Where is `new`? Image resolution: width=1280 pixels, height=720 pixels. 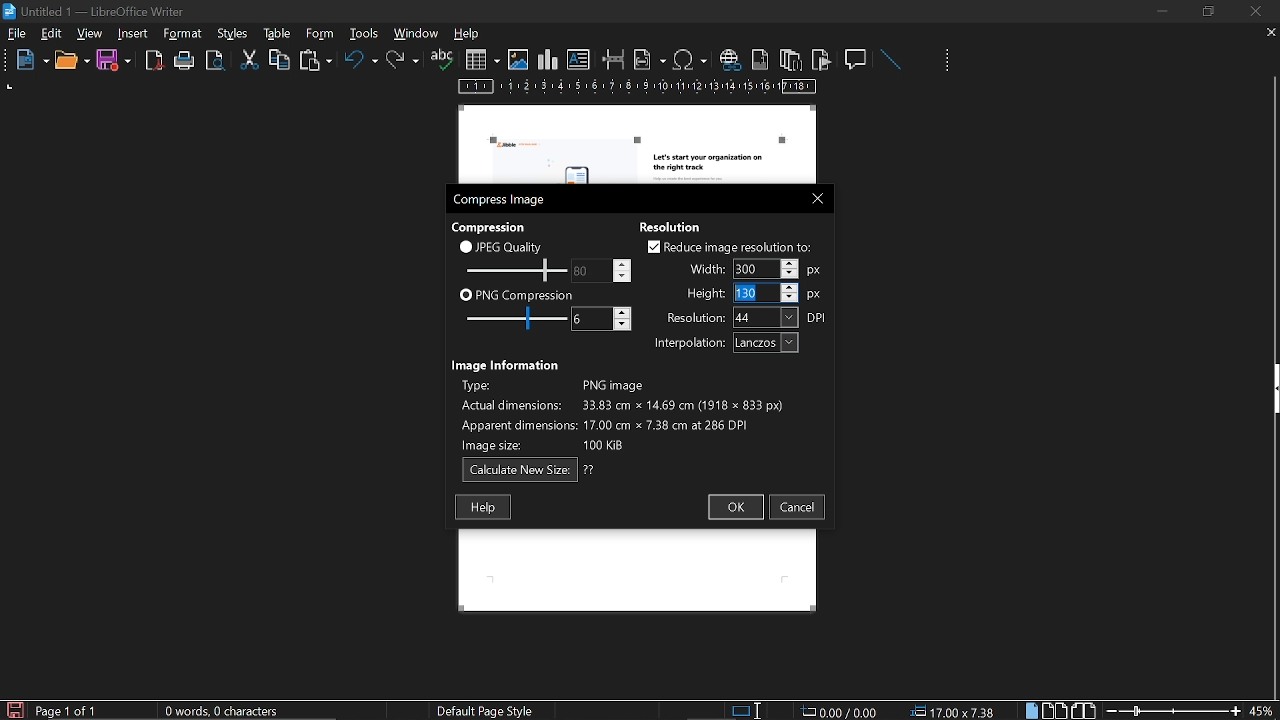 new is located at coordinates (27, 61).